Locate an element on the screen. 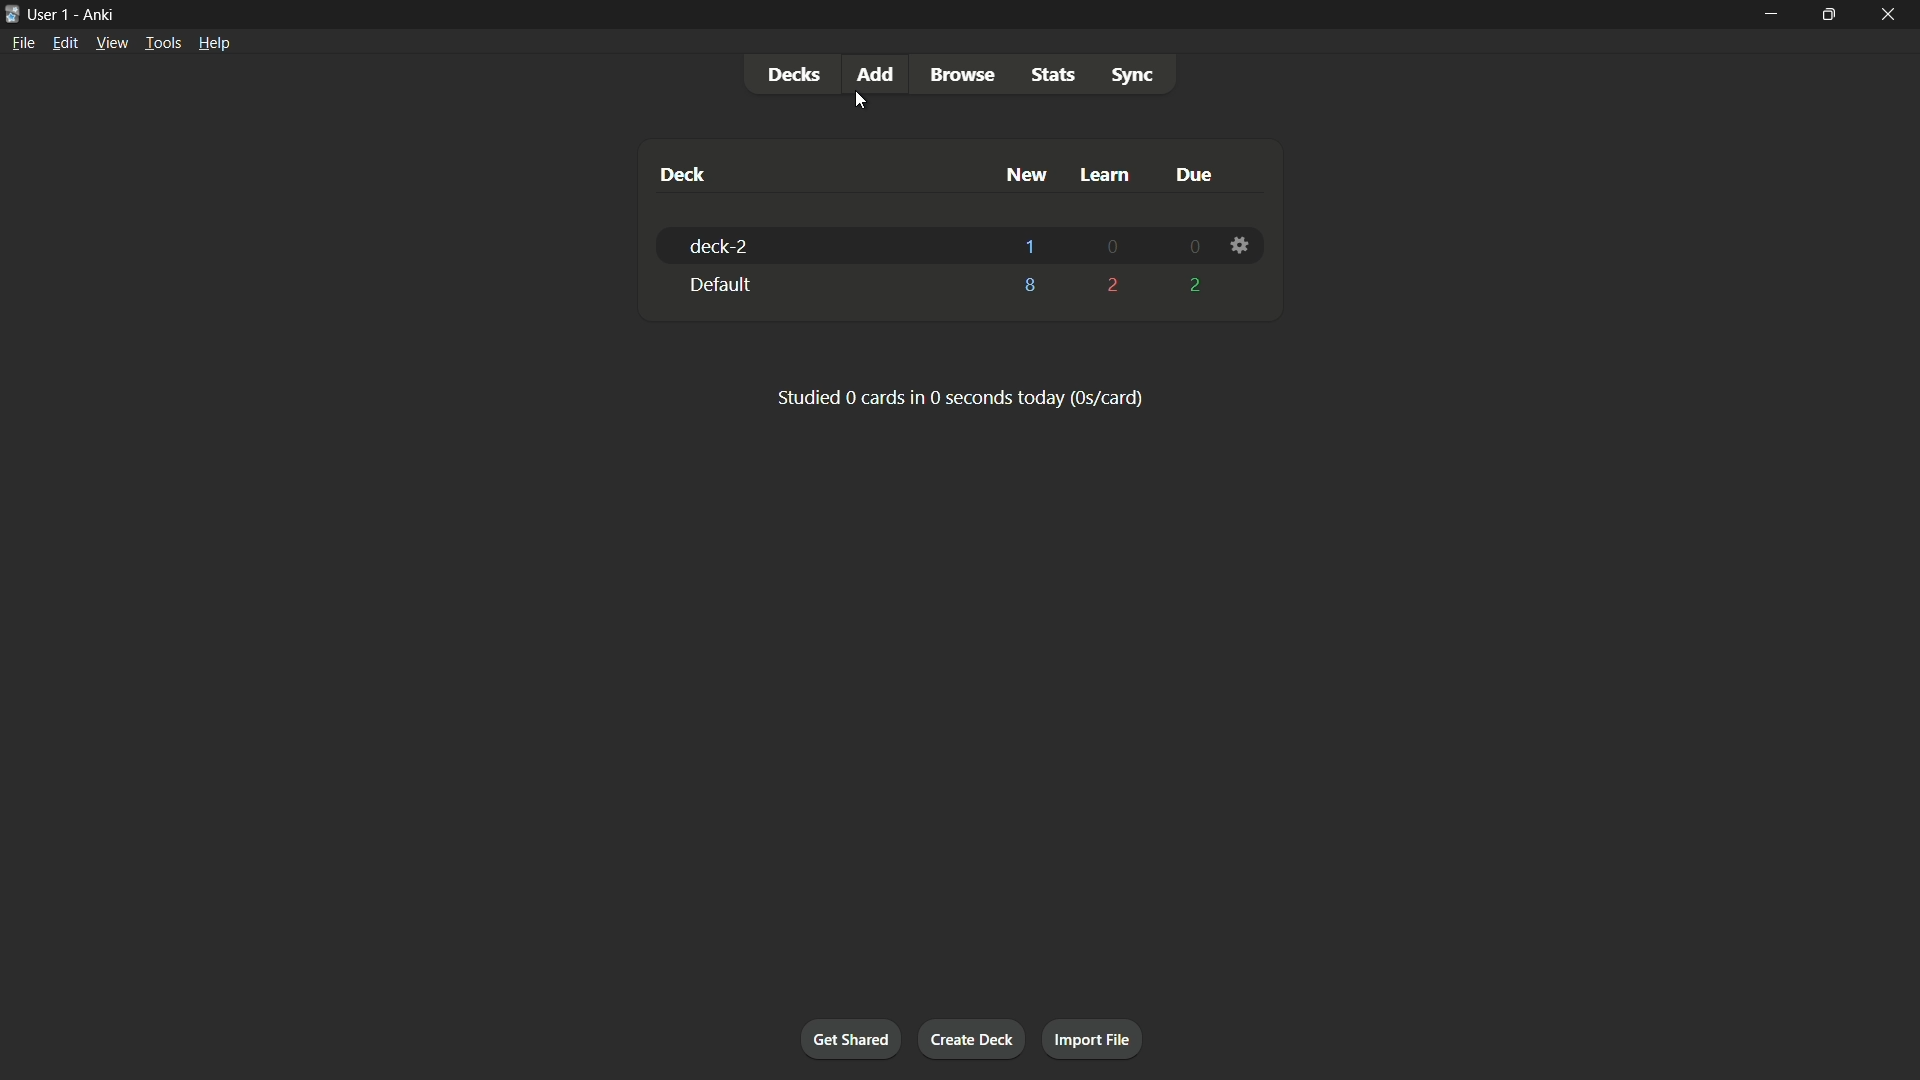 Image resolution: width=1920 pixels, height=1080 pixels. user 1 is located at coordinates (51, 17).